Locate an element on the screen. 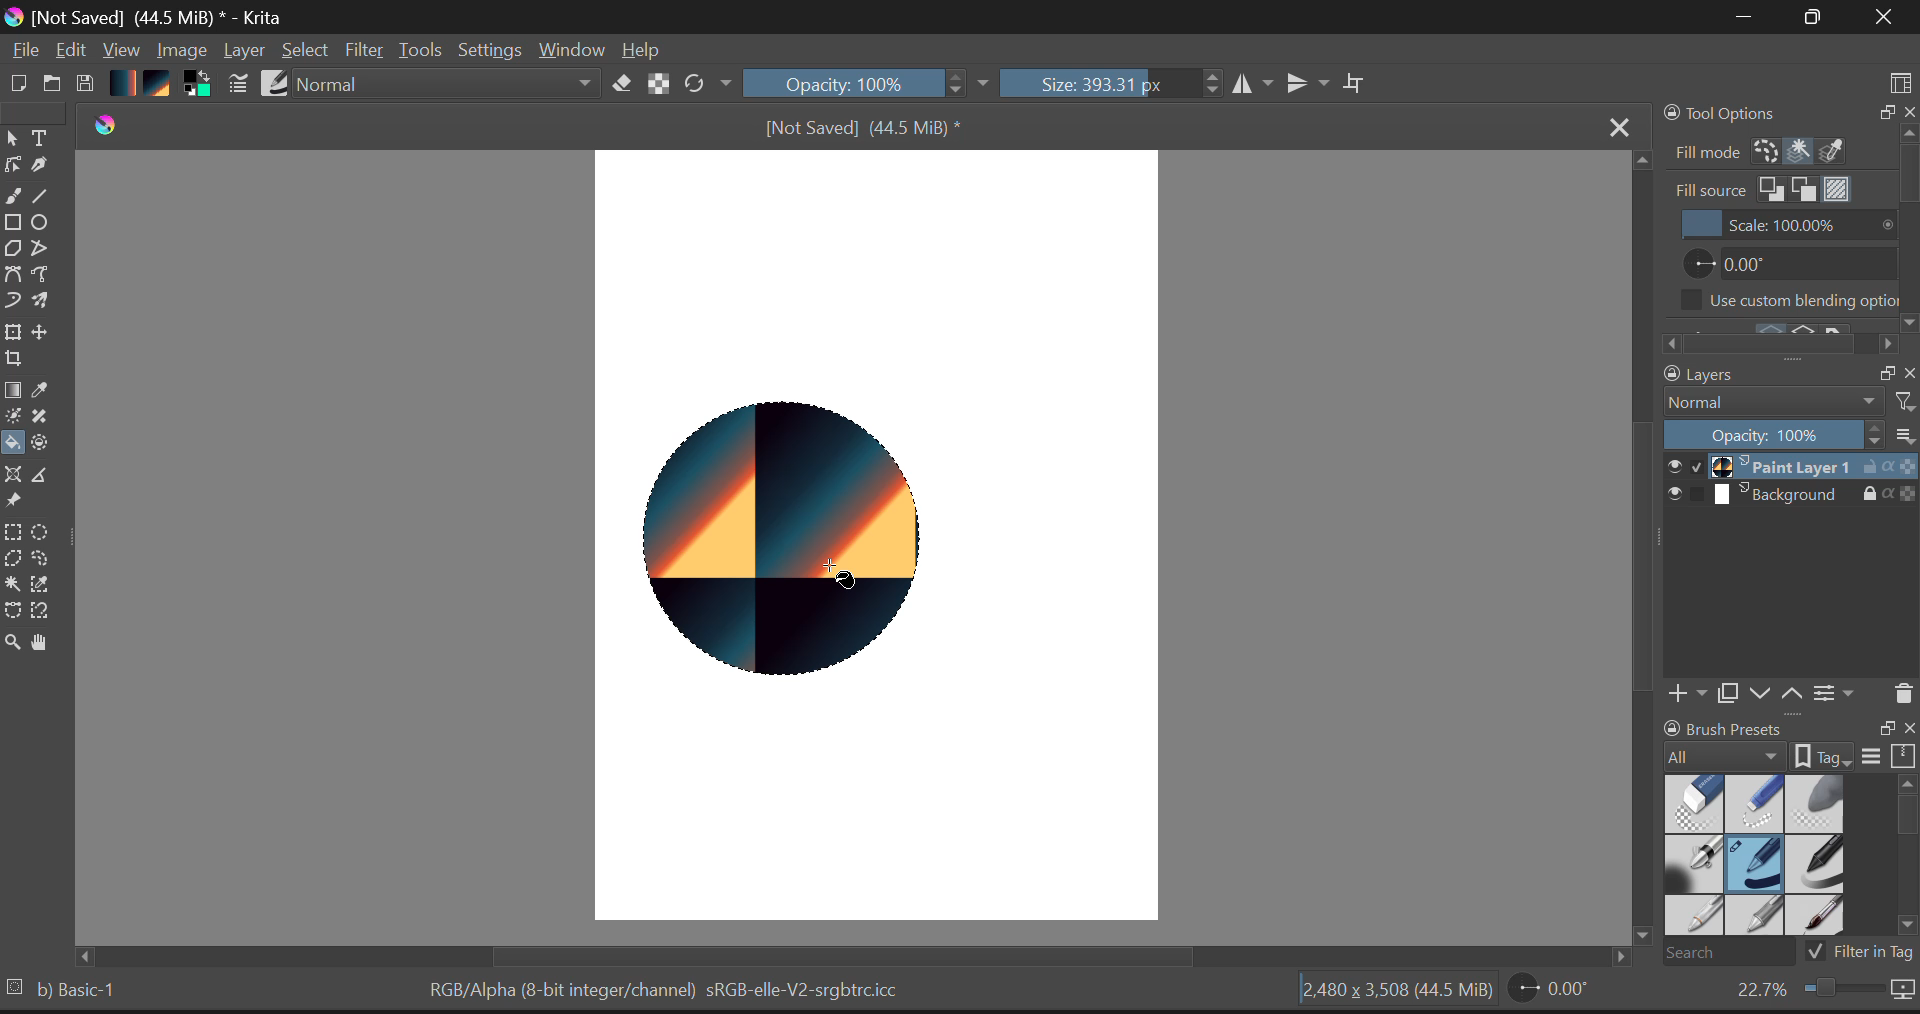  Assistant Tool is located at coordinates (16, 472).